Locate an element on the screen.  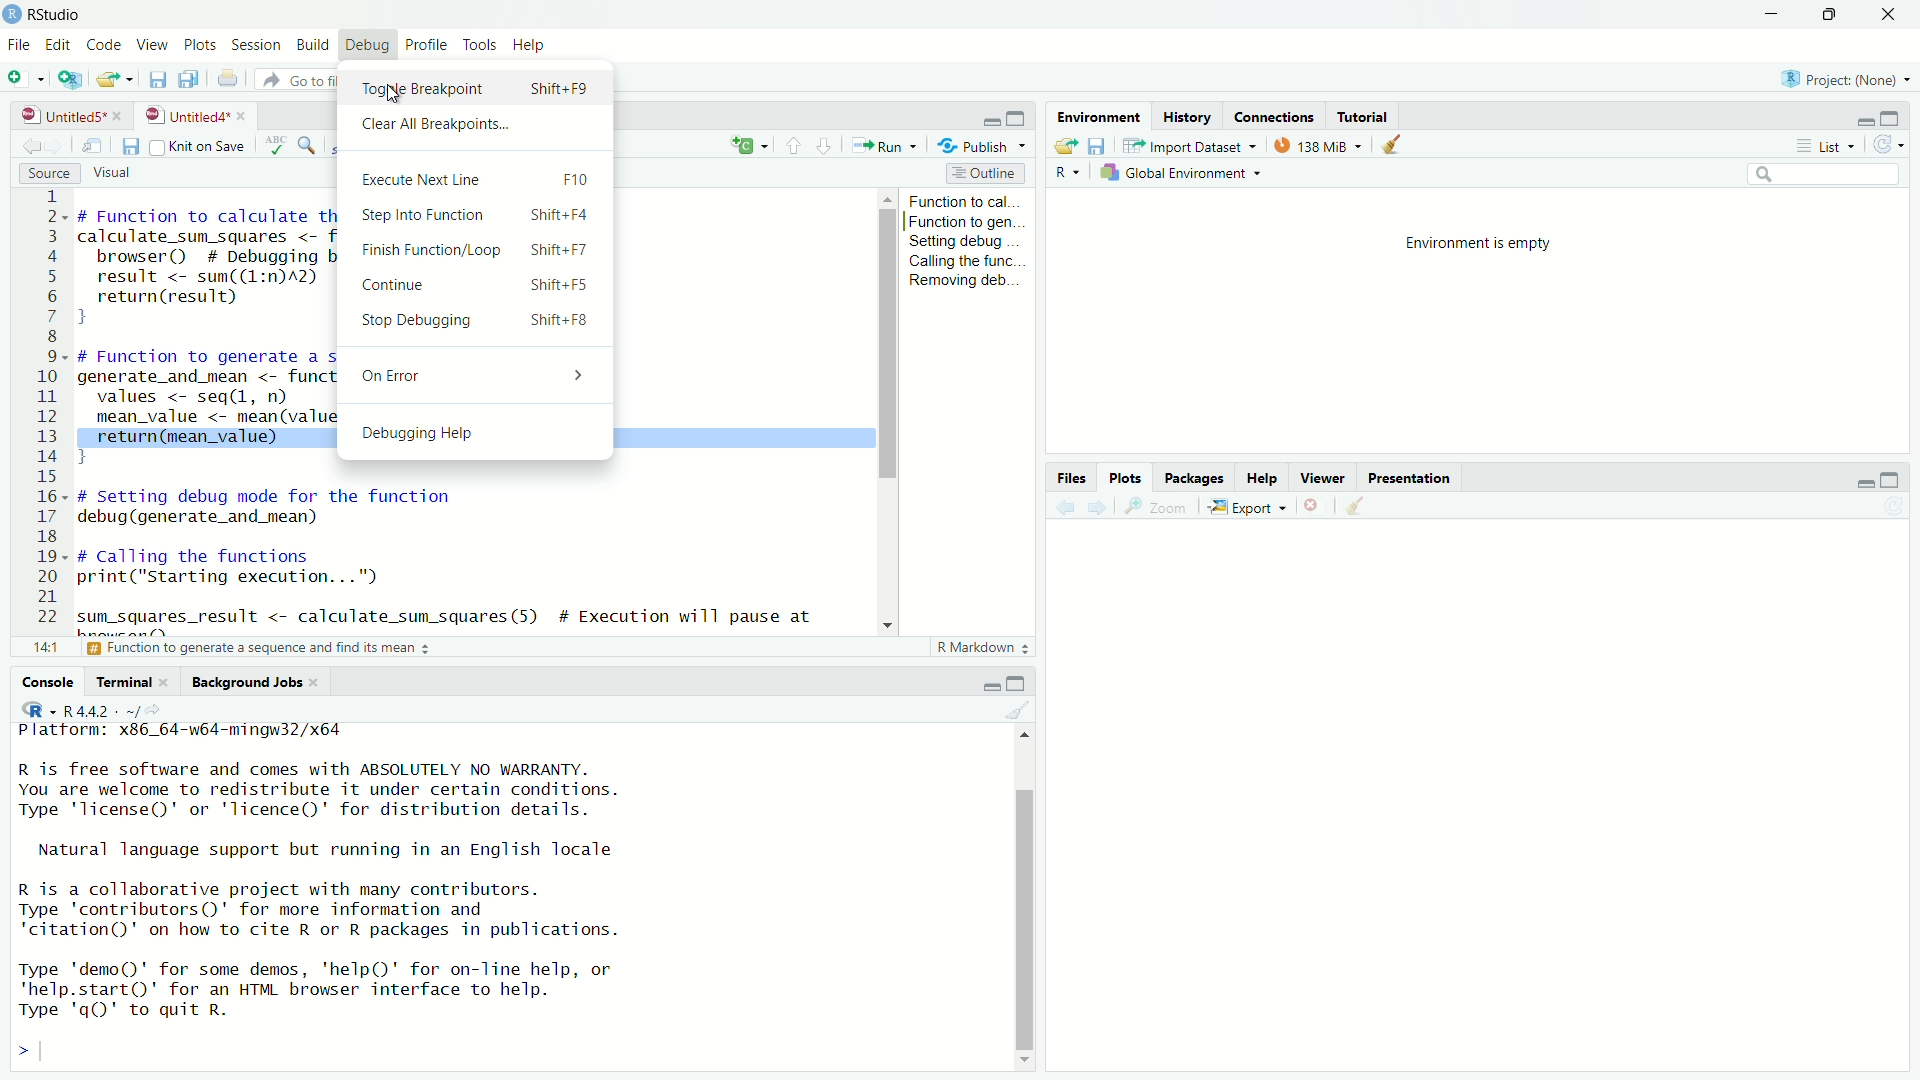
list is located at coordinates (1822, 146).